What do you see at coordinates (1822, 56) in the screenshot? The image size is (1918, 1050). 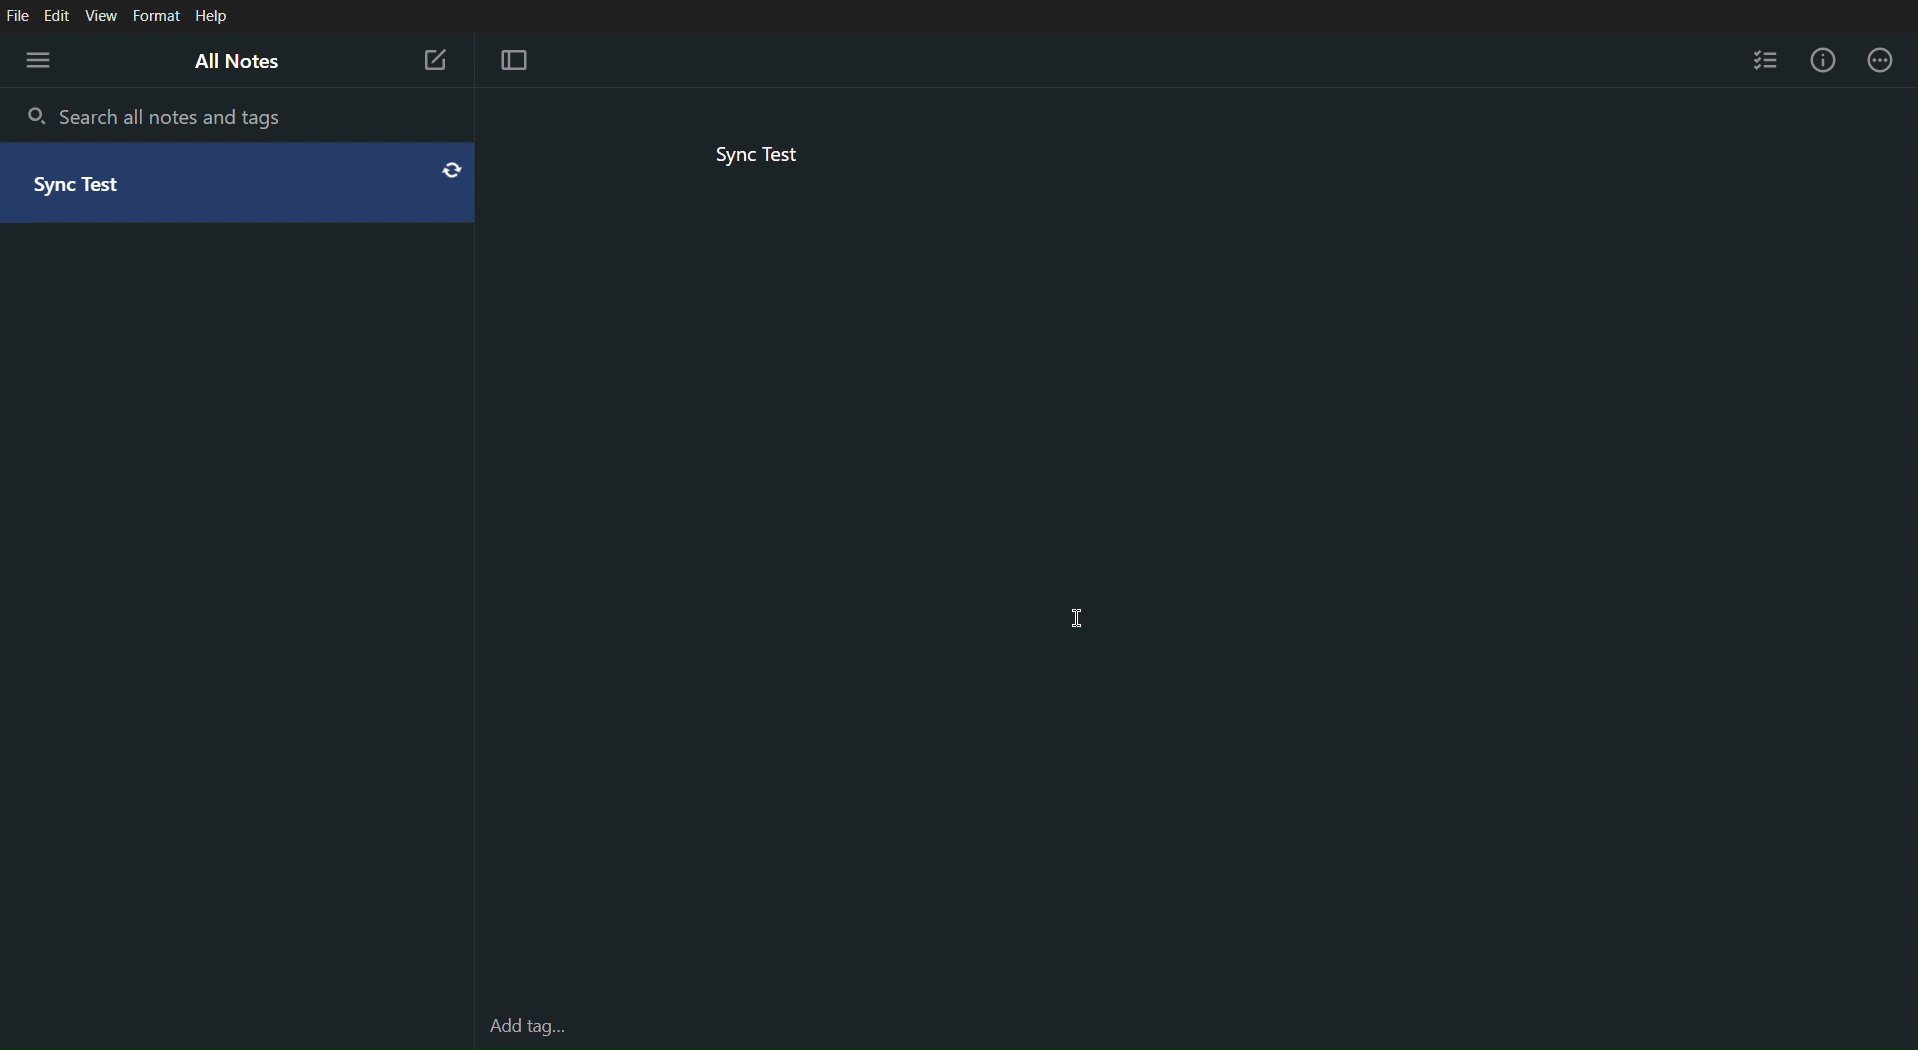 I see `Info` at bounding box center [1822, 56].